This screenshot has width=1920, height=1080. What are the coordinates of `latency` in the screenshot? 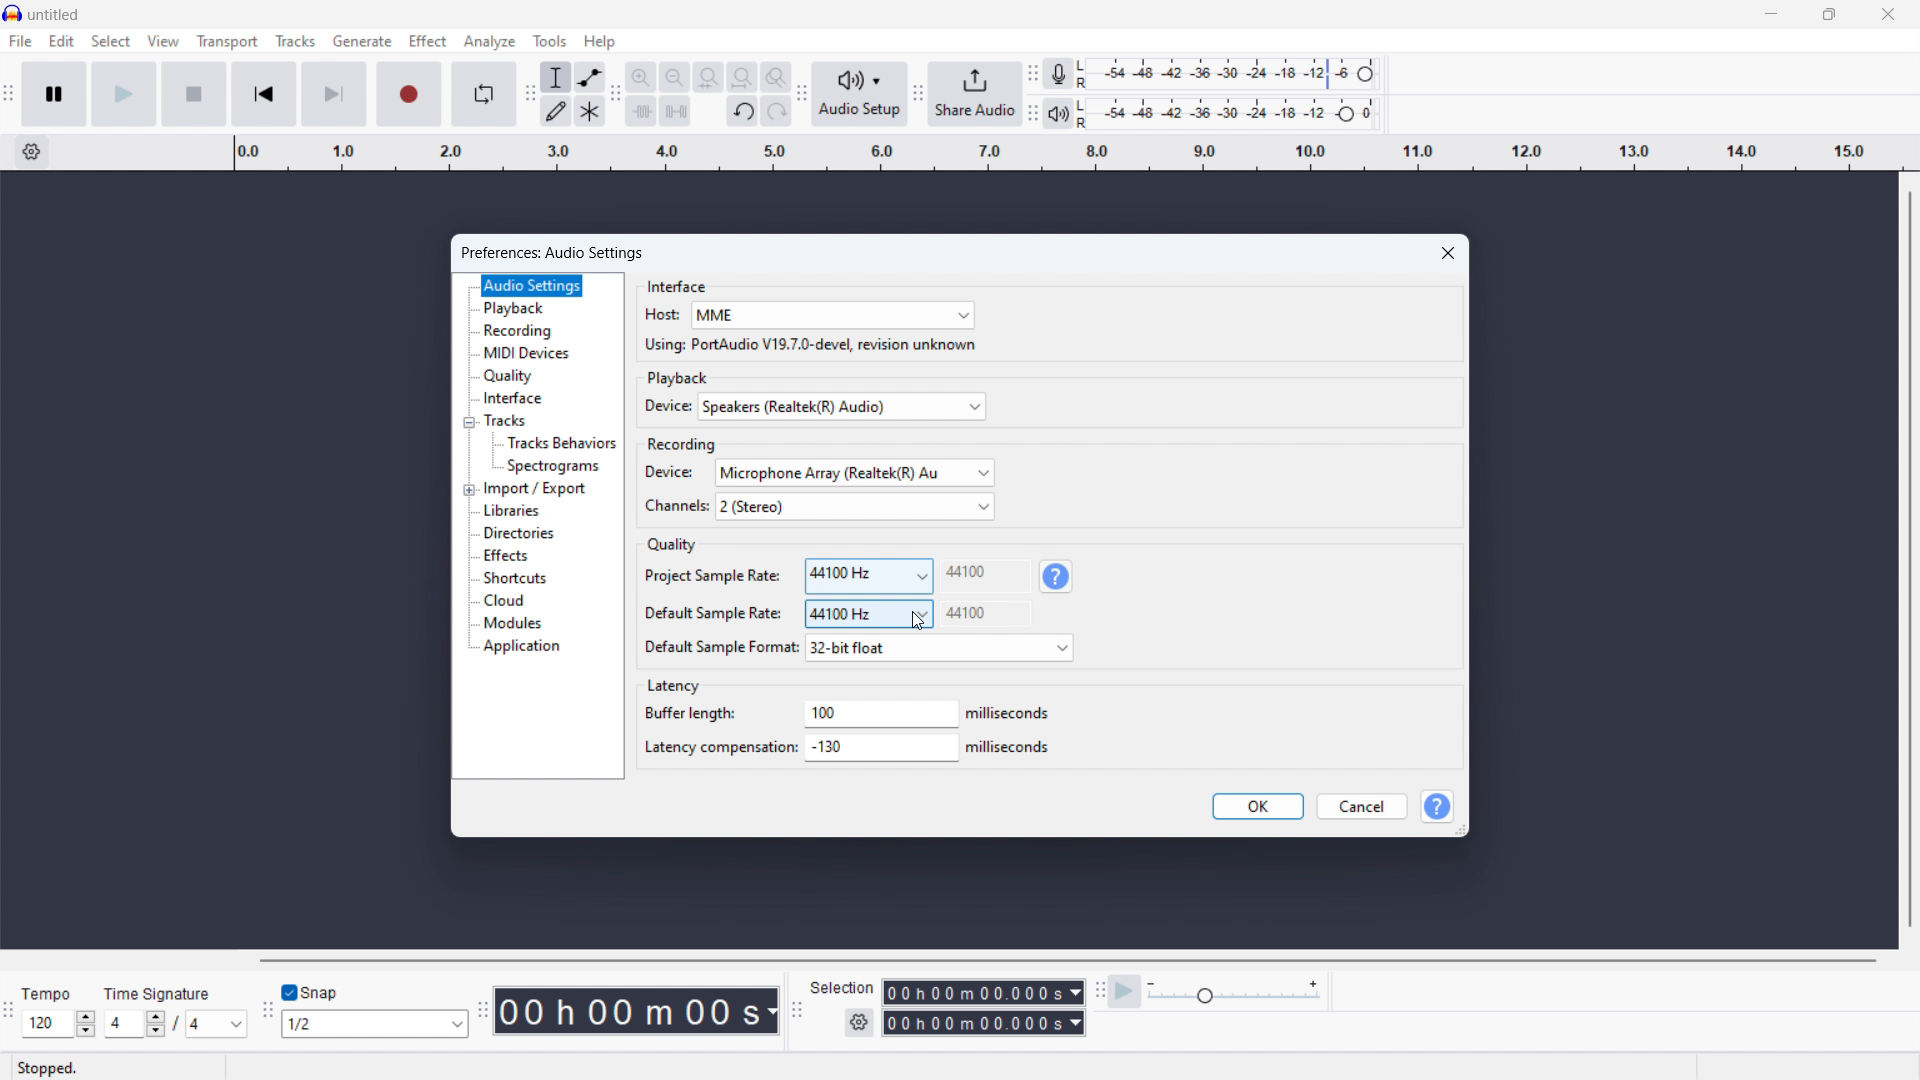 It's located at (672, 687).